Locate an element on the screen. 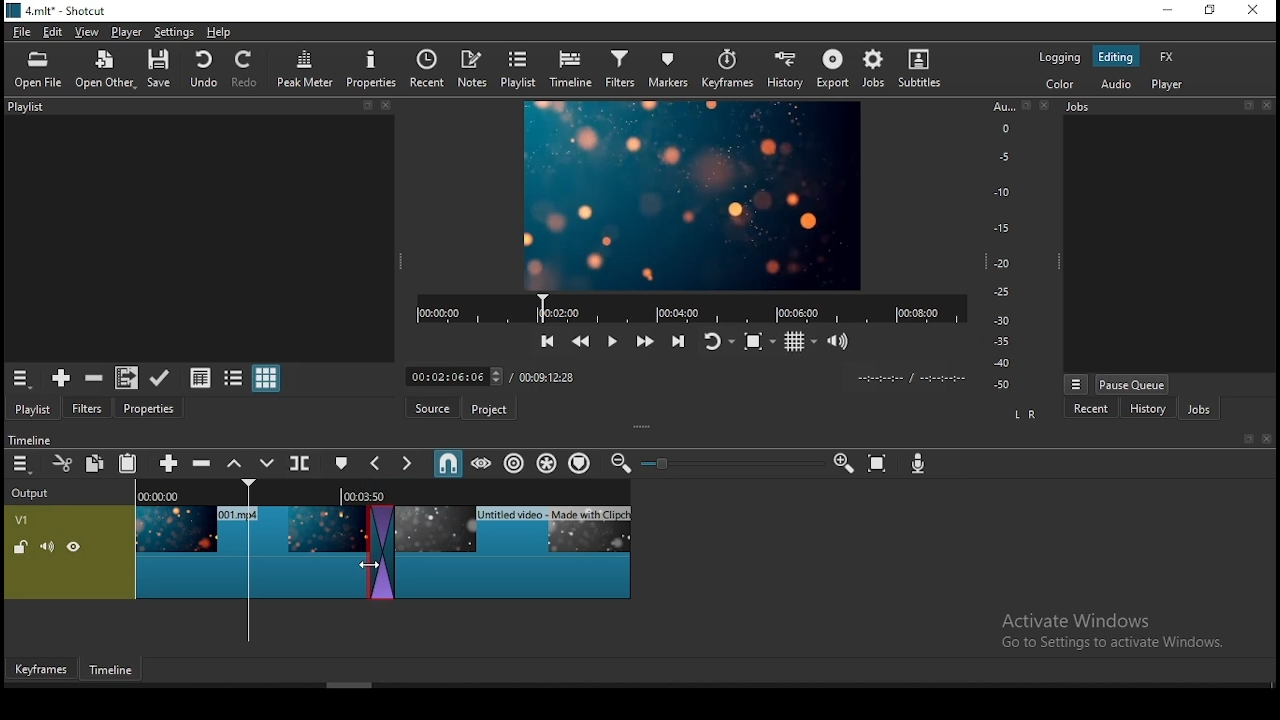 The height and width of the screenshot is (720, 1280). video player progress bar is located at coordinates (690, 307).